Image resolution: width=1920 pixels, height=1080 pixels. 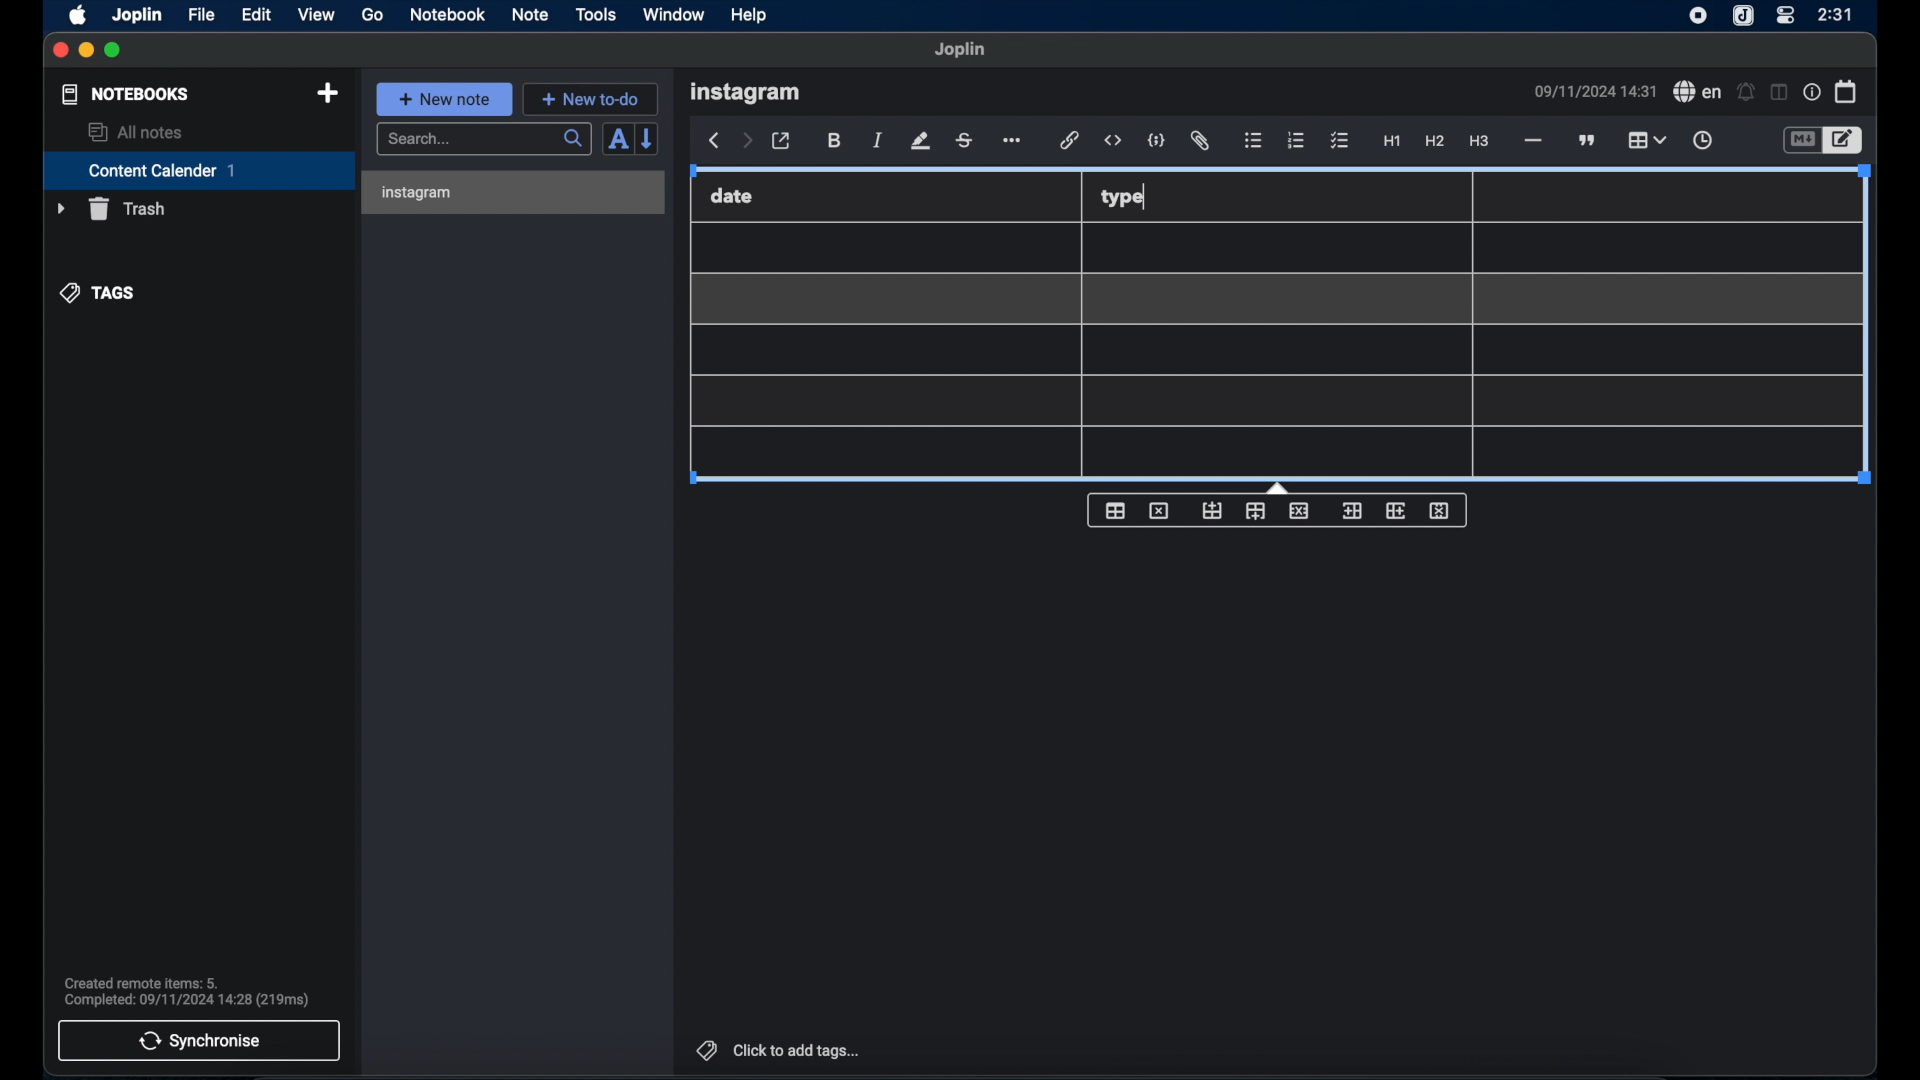 What do you see at coordinates (485, 140) in the screenshot?
I see `search bar` at bounding box center [485, 140].